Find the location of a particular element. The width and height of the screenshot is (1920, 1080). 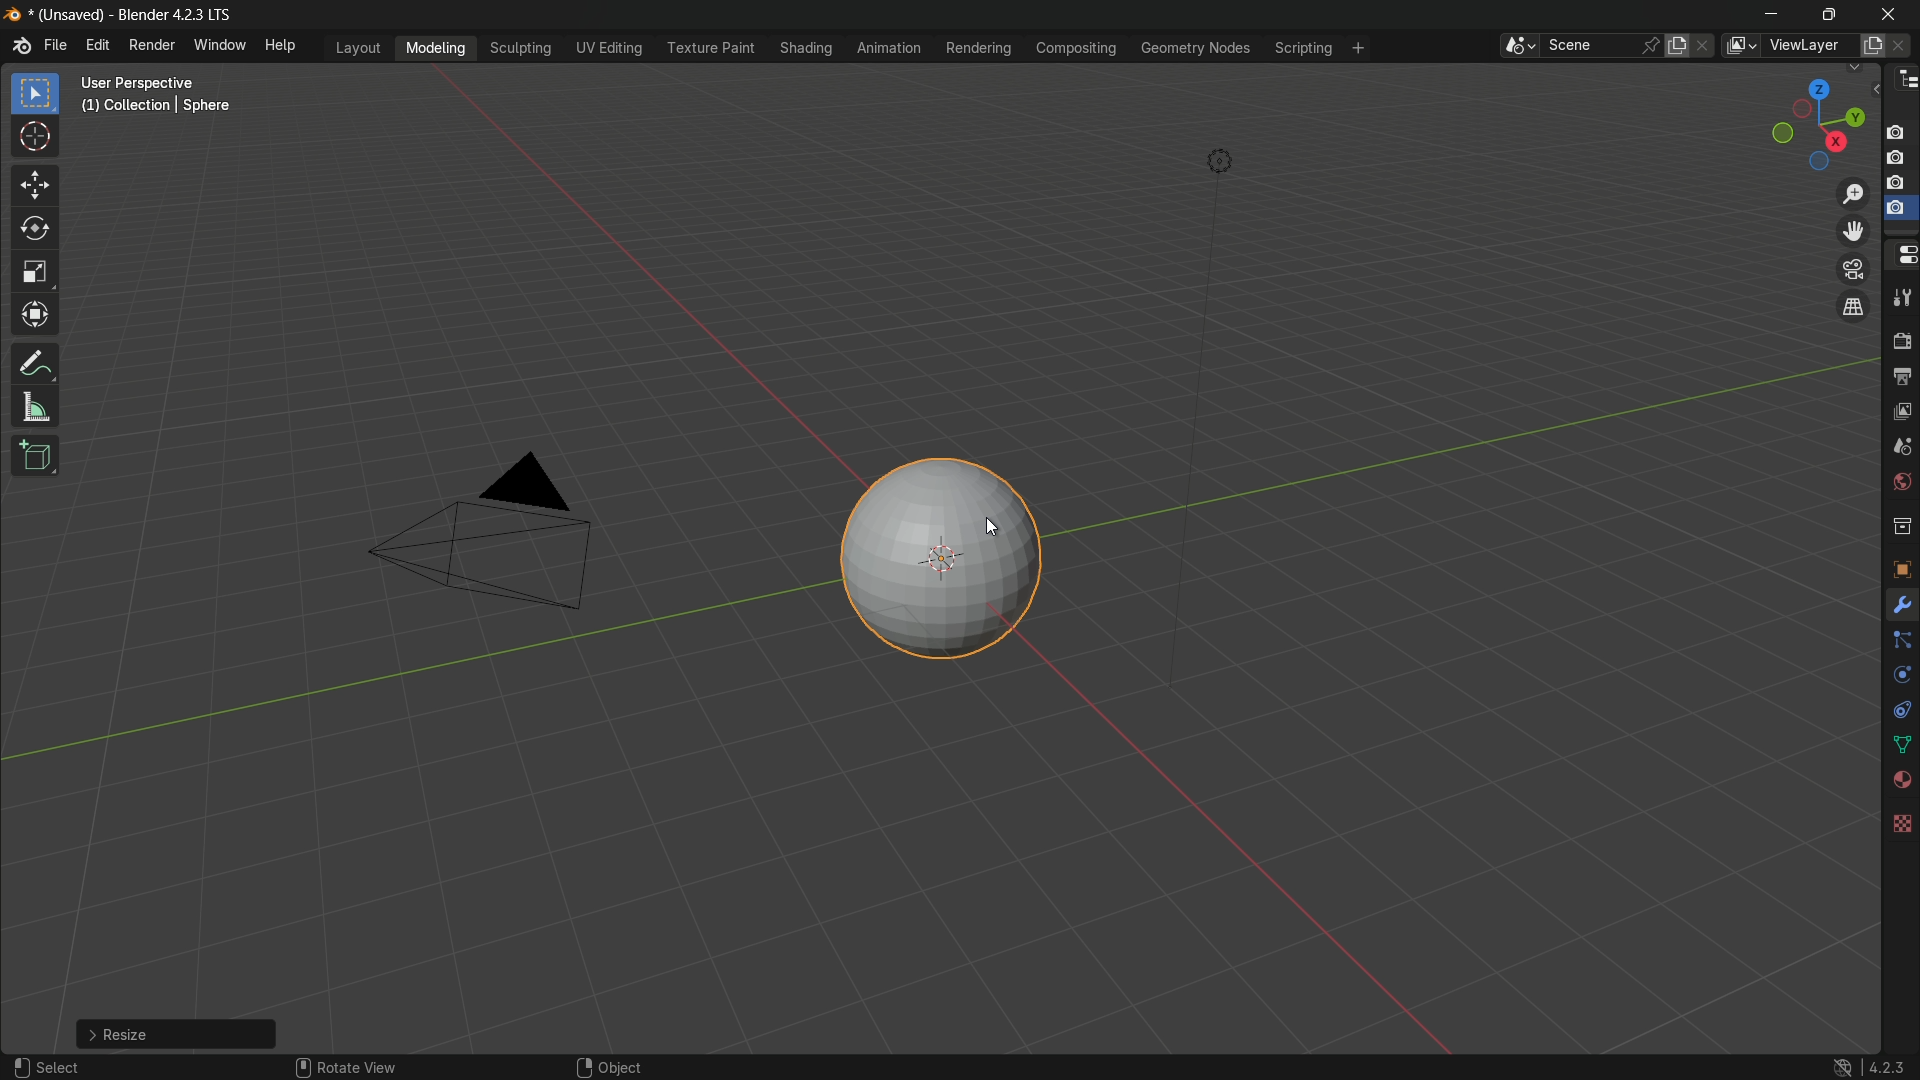

help menu is located at coordinates (283, 48).